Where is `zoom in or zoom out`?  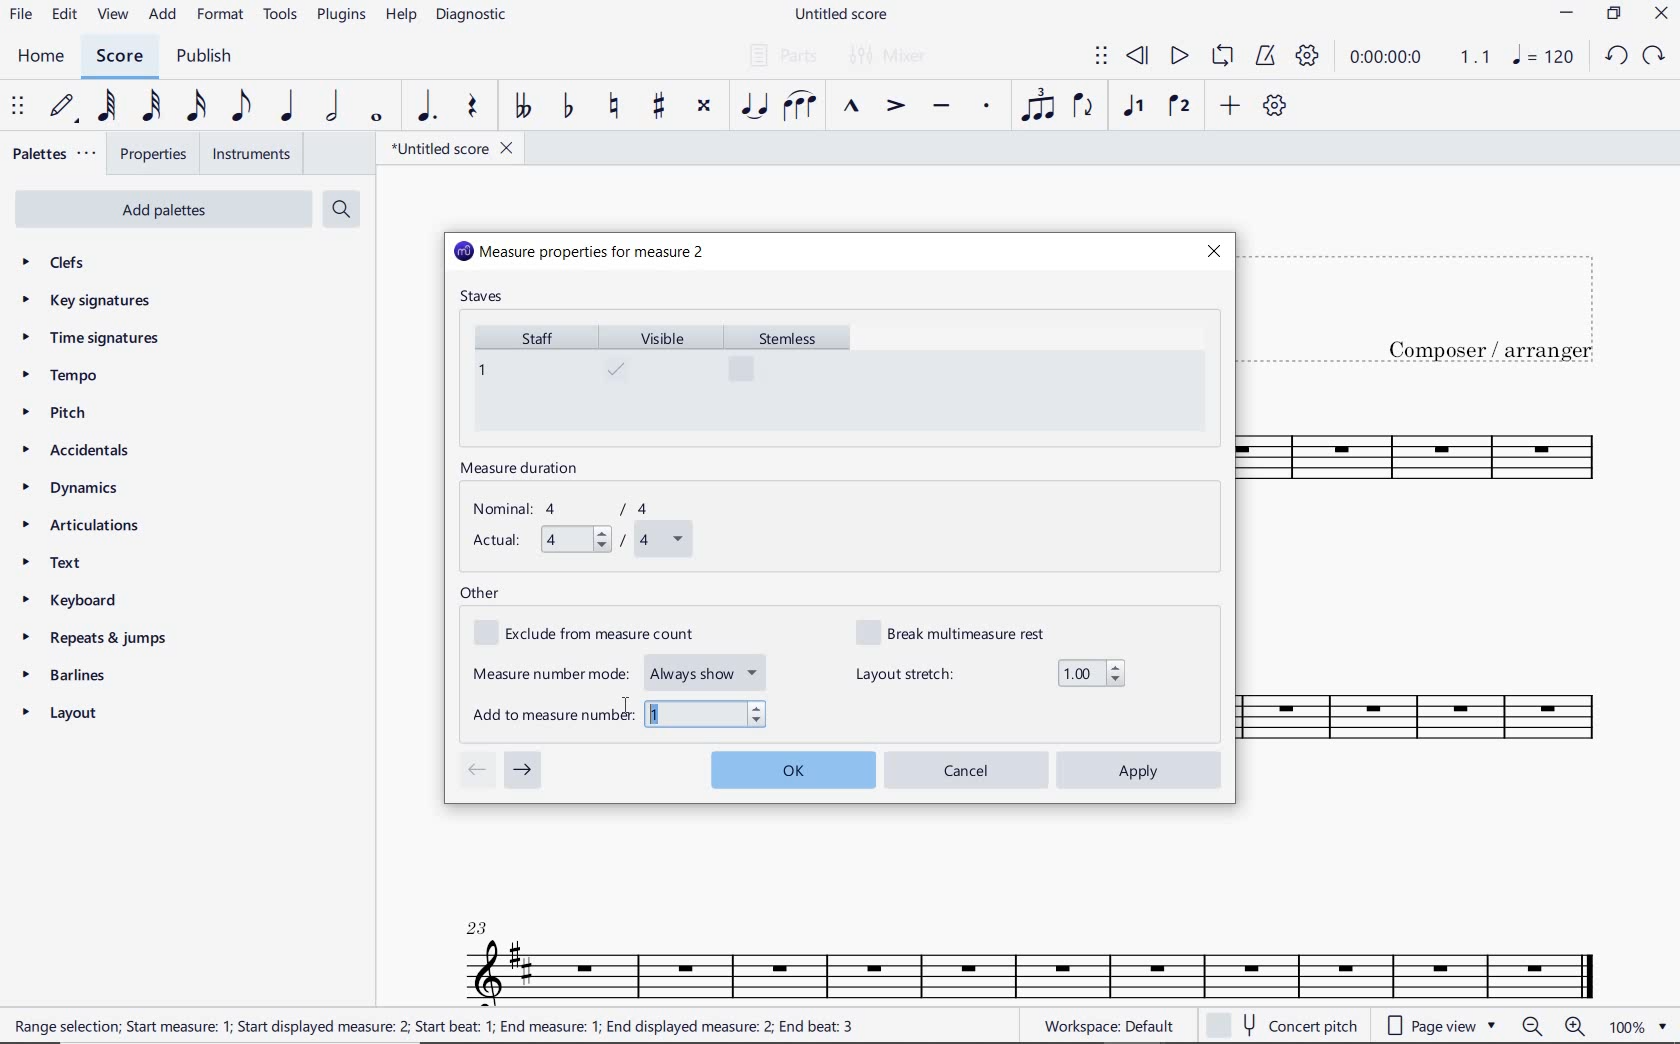
zoom in or zoom out is located at coordinates (1556, 1028).